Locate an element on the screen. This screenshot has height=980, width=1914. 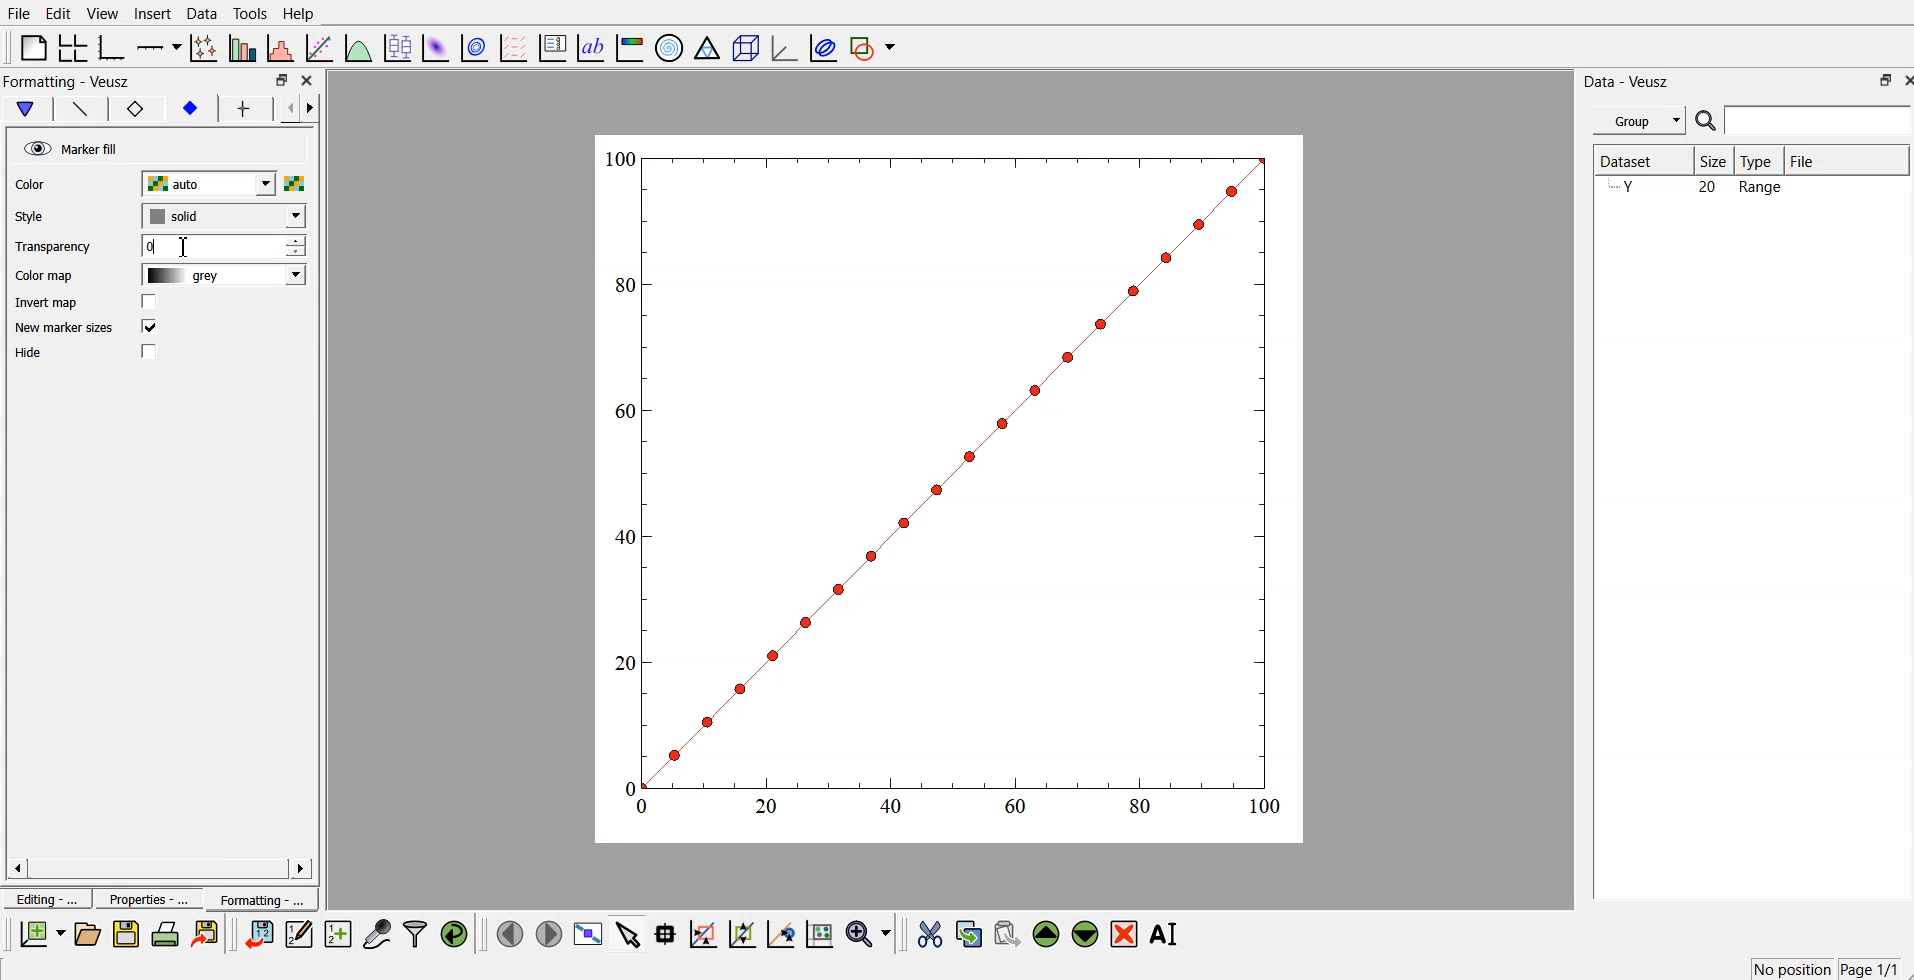
add a shape to the plot is located at coordinates (874, 47).